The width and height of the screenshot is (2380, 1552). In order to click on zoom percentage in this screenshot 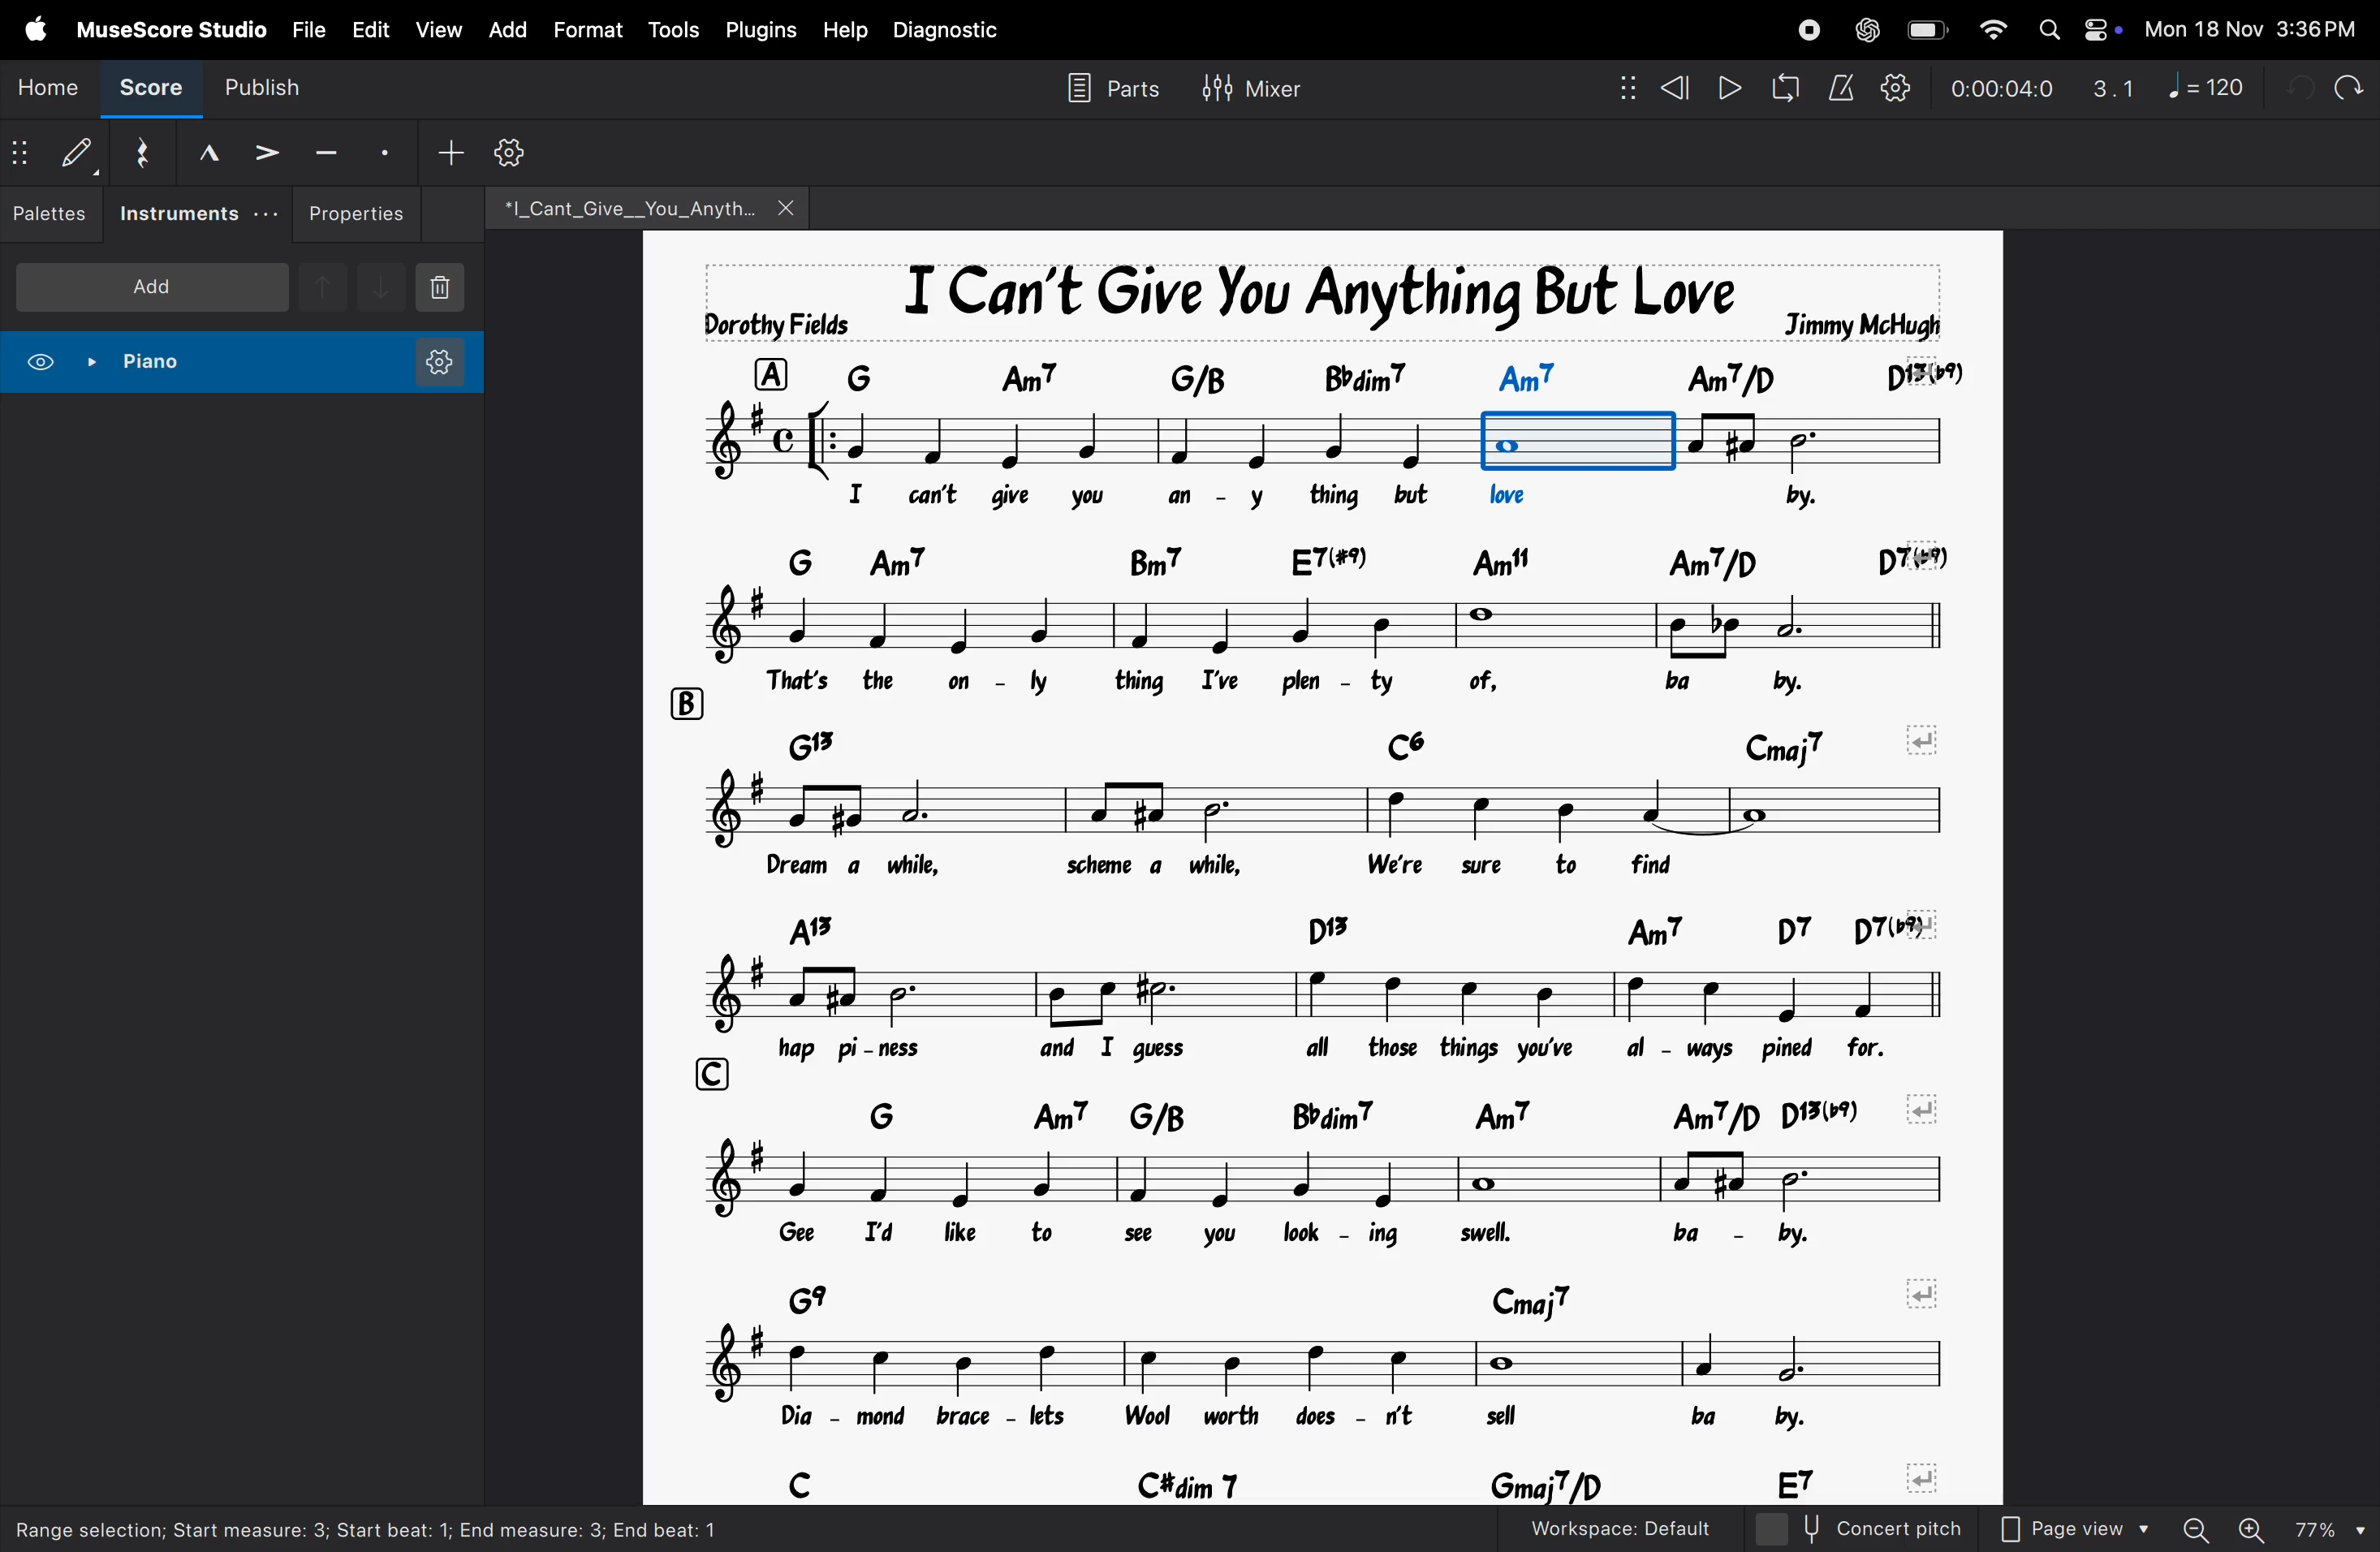, I will do `click(2331, 1529)`.